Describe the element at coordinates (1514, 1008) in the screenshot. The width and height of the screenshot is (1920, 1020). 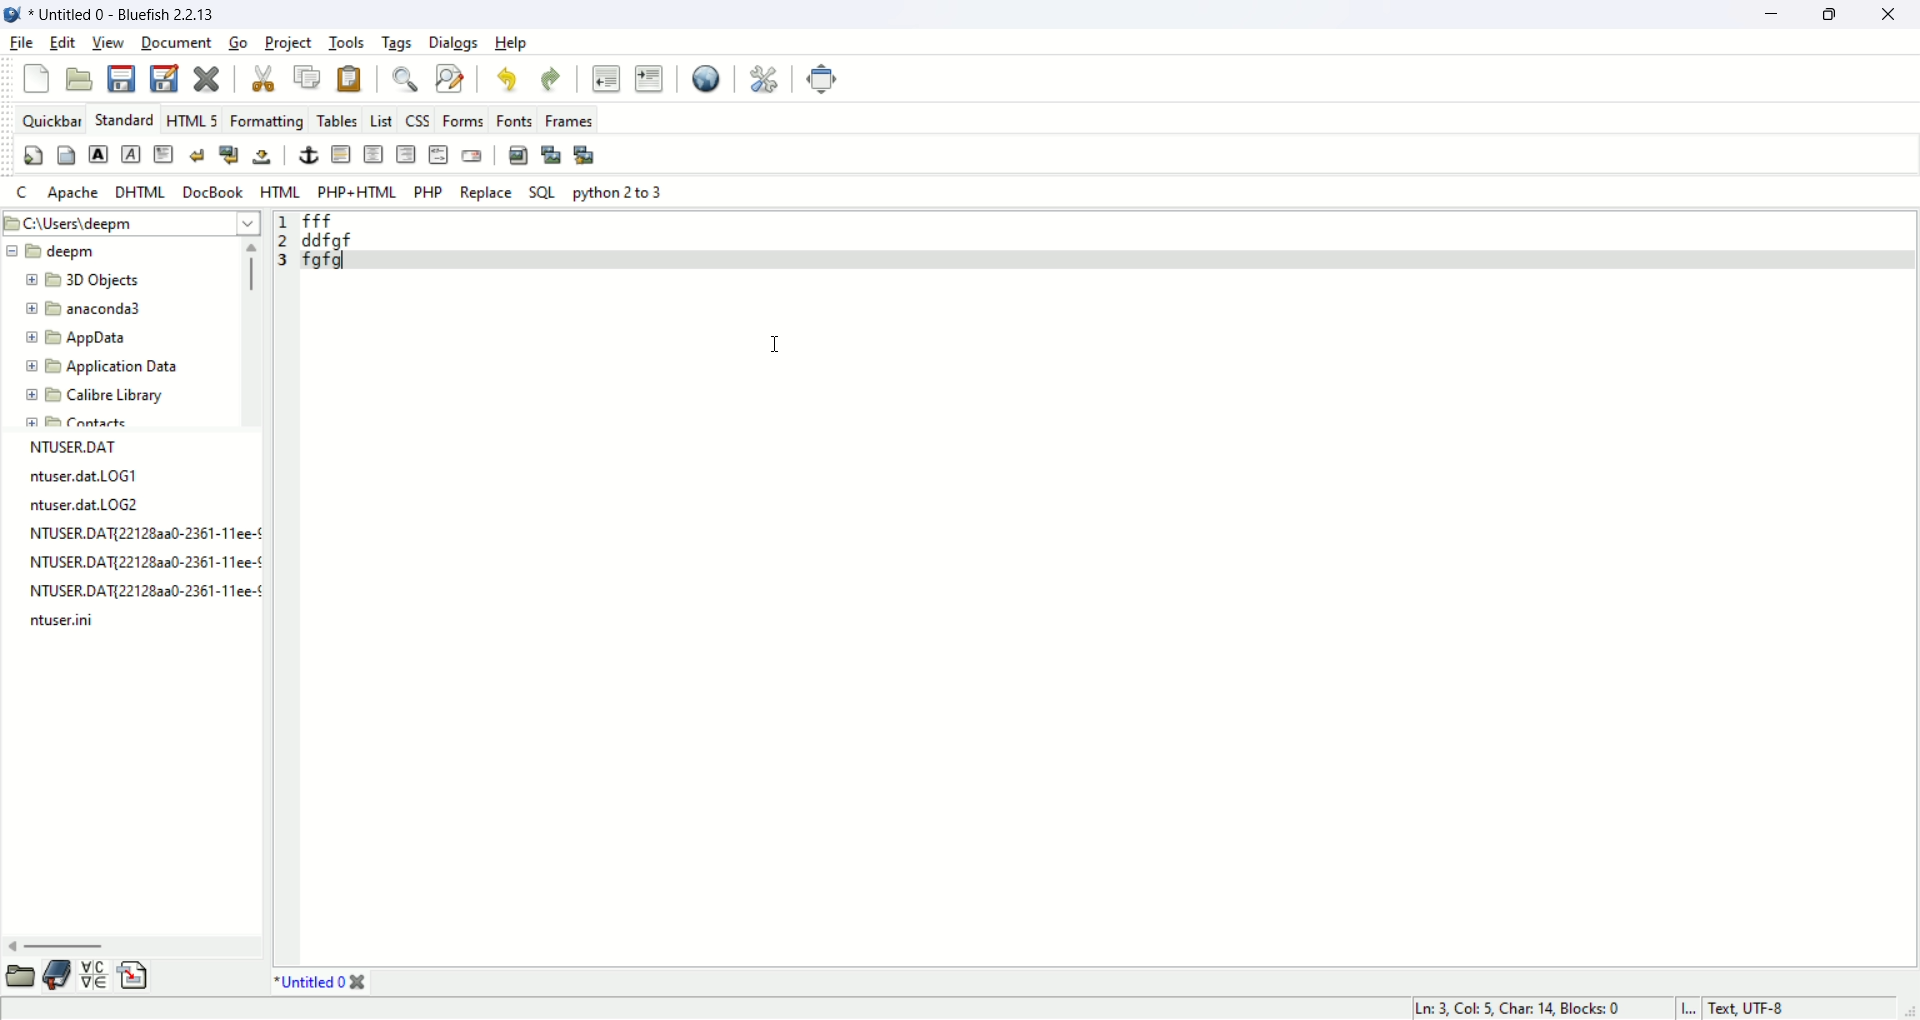
I see `lN 3, cOL 5, Char 14, Blocks:0` at that location.